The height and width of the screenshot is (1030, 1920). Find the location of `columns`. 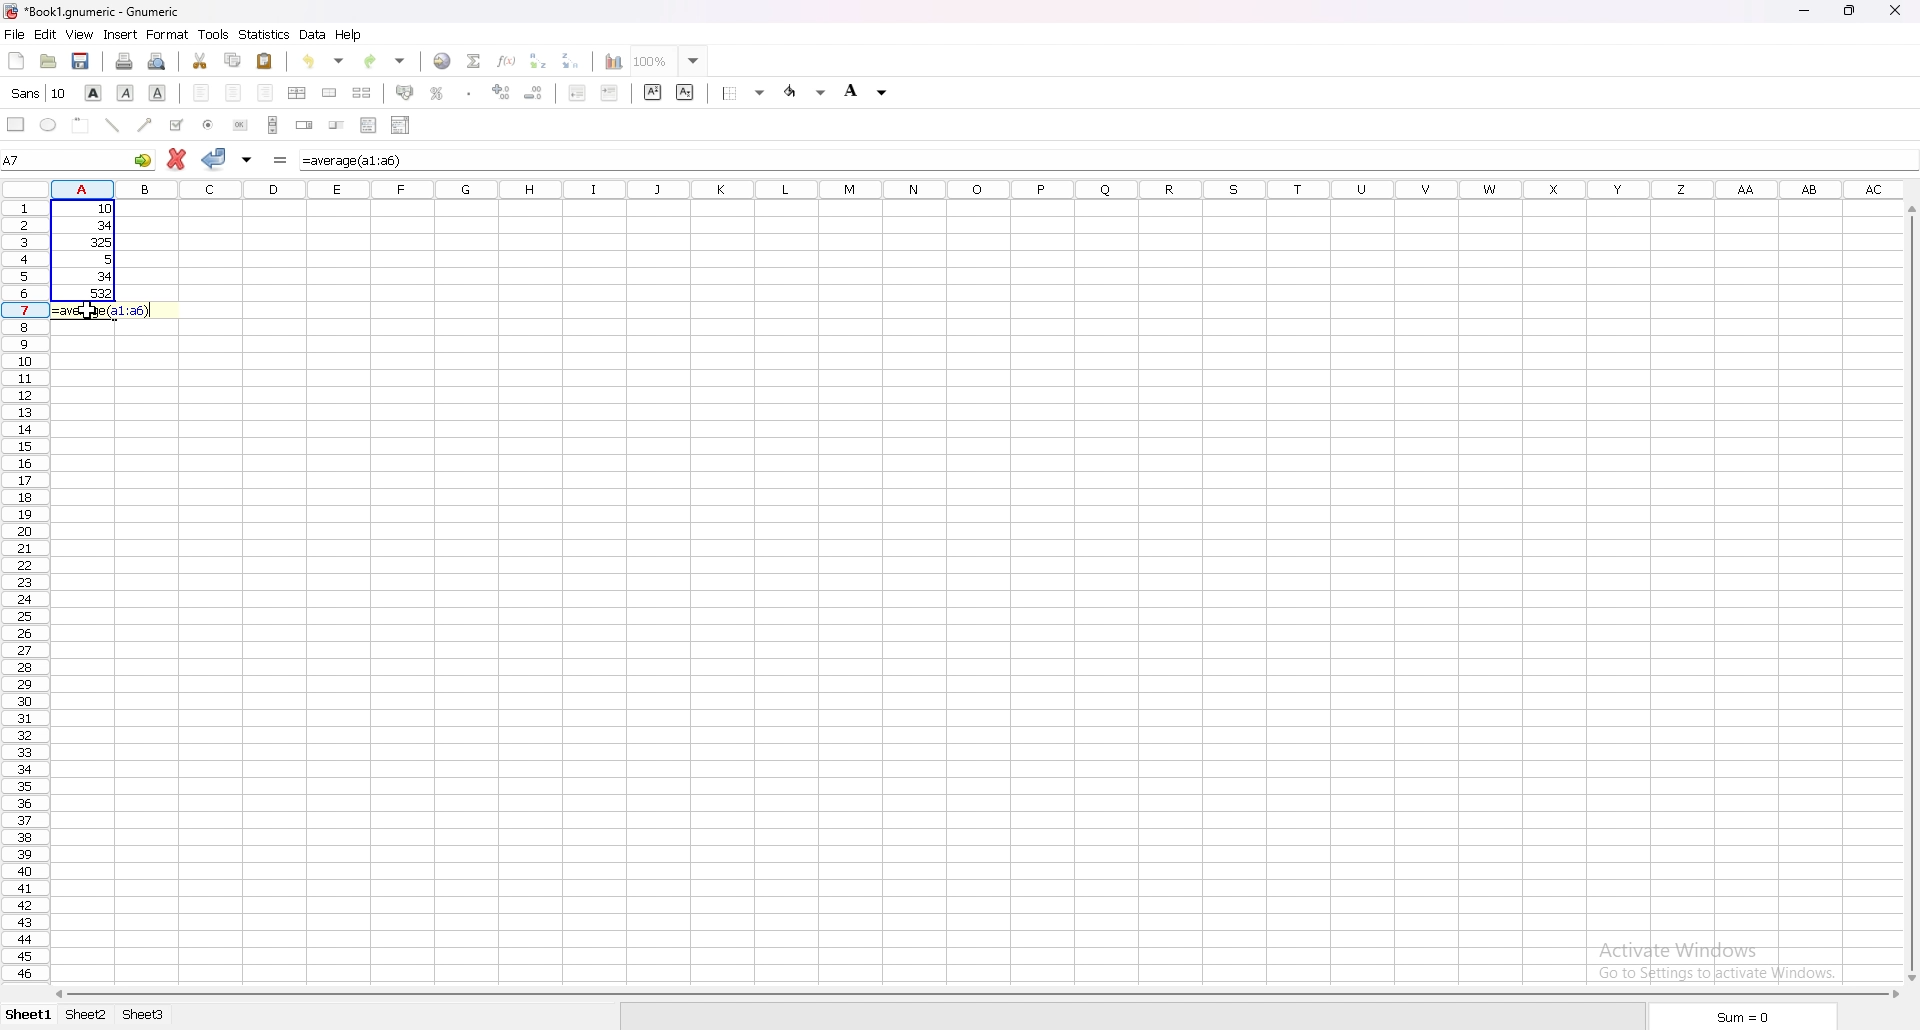

columns is located at coordinates (979, 191).